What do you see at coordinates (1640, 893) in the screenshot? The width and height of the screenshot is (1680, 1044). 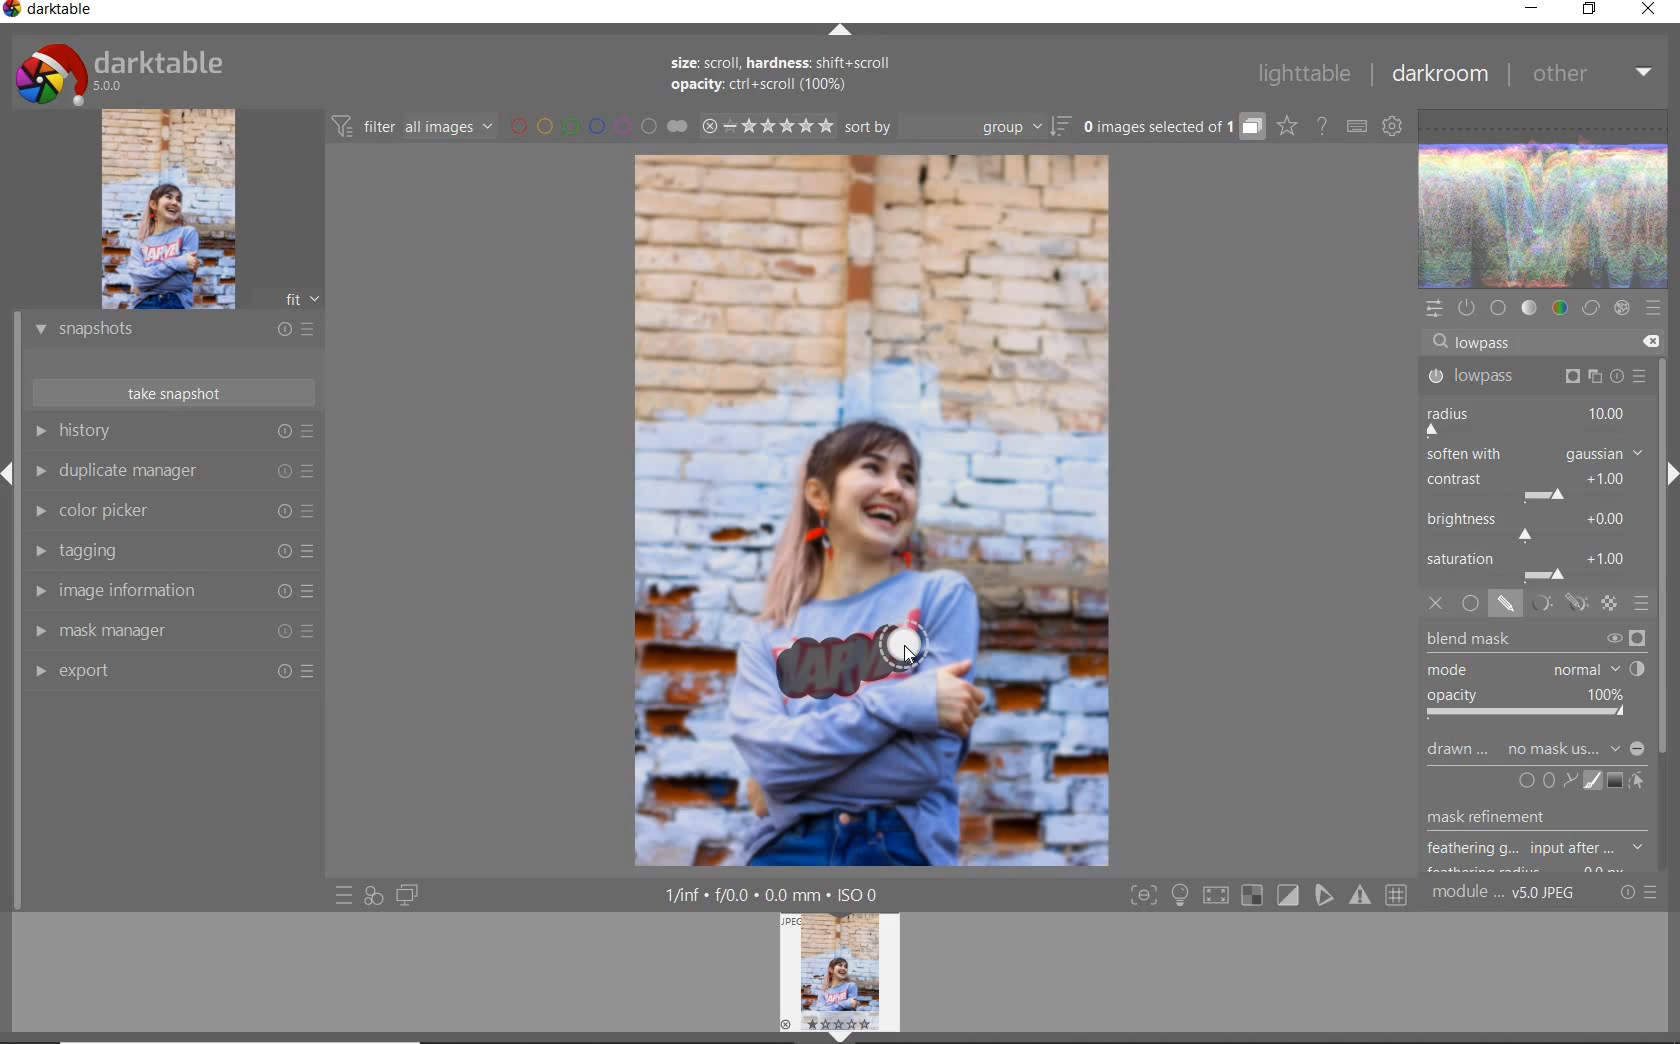 I see `reset or presets and preferences` at bounding box center [1640, 893].